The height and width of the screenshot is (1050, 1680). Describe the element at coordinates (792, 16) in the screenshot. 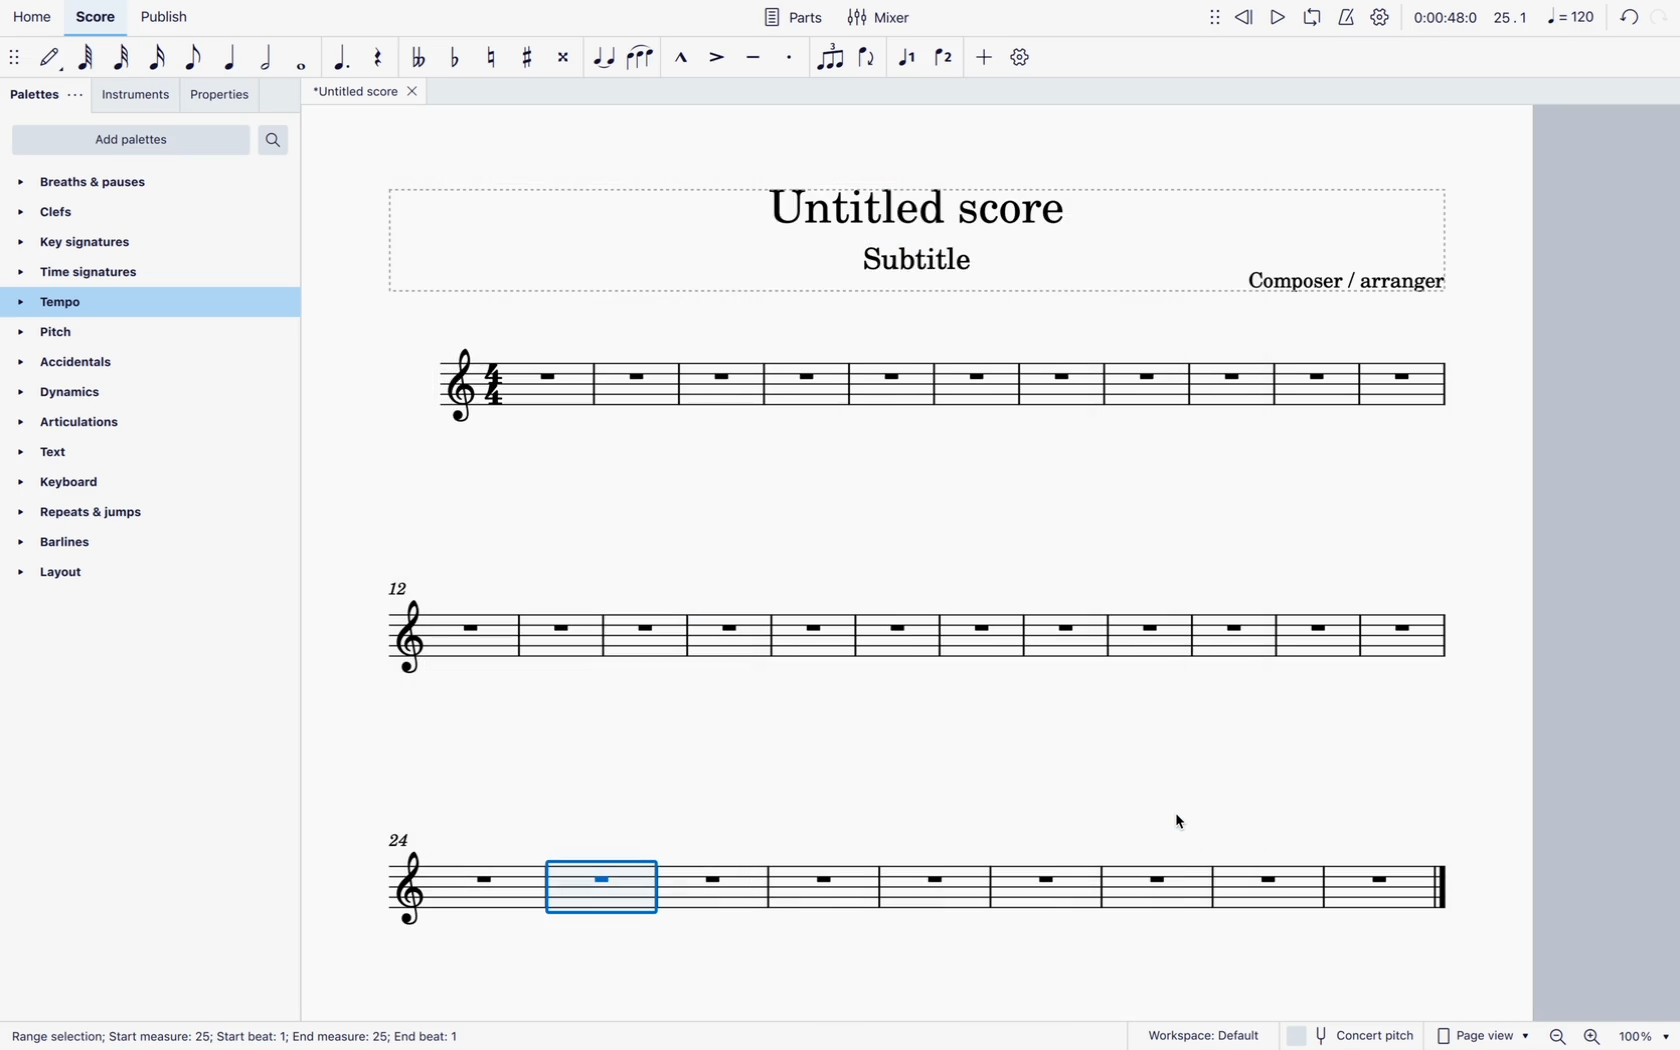

I see `parts` at that location.